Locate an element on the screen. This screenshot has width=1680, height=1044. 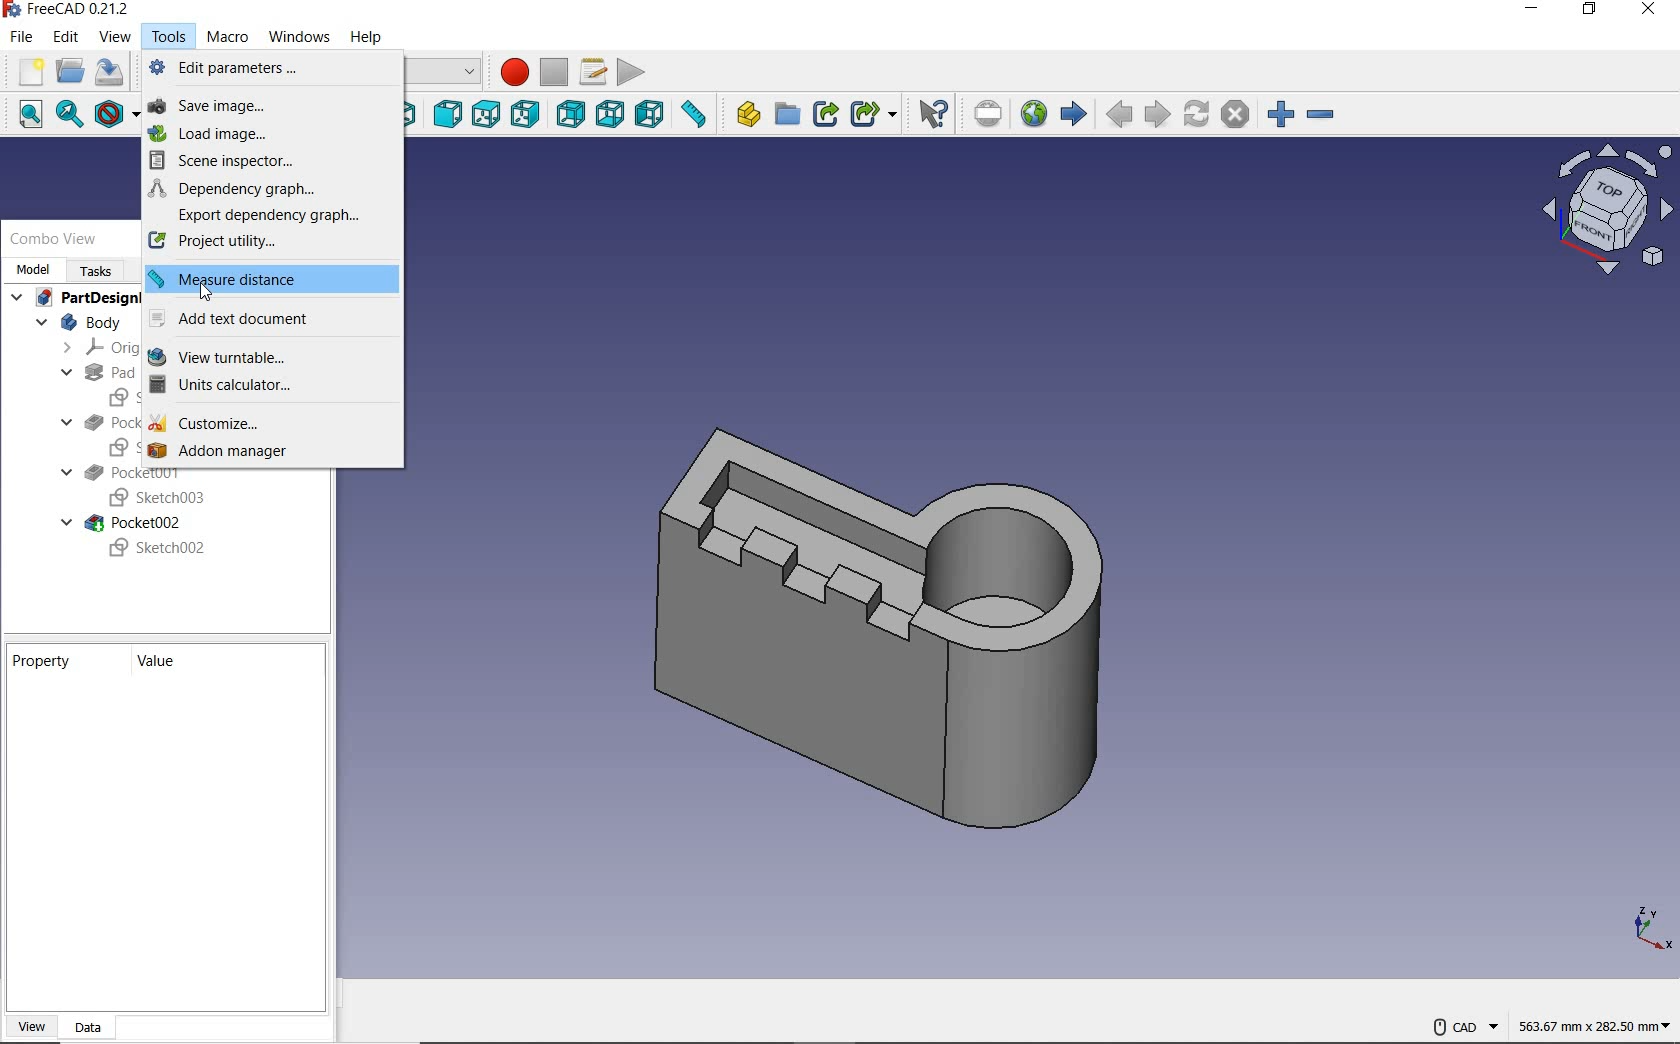
switch between workbenches is located at coordinates (446, 72).